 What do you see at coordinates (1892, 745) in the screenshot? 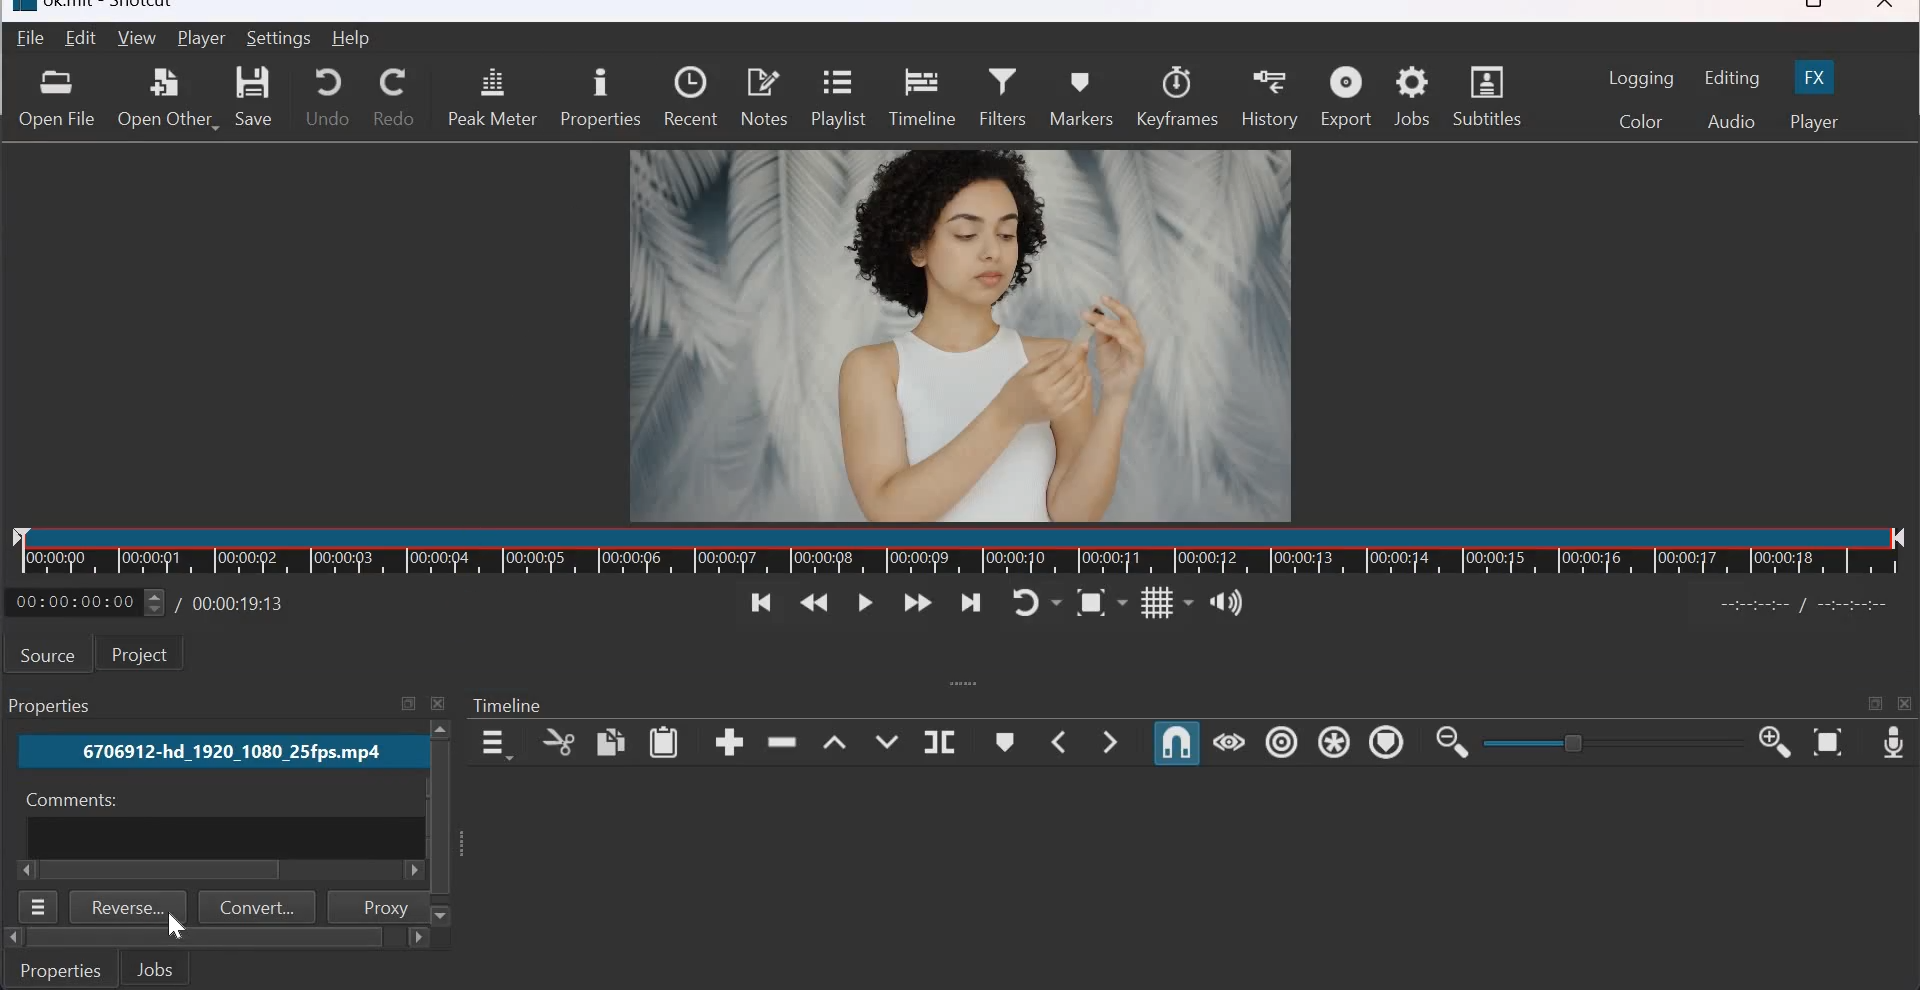
I see `Record Audio` at bounding box center [1892, 745].